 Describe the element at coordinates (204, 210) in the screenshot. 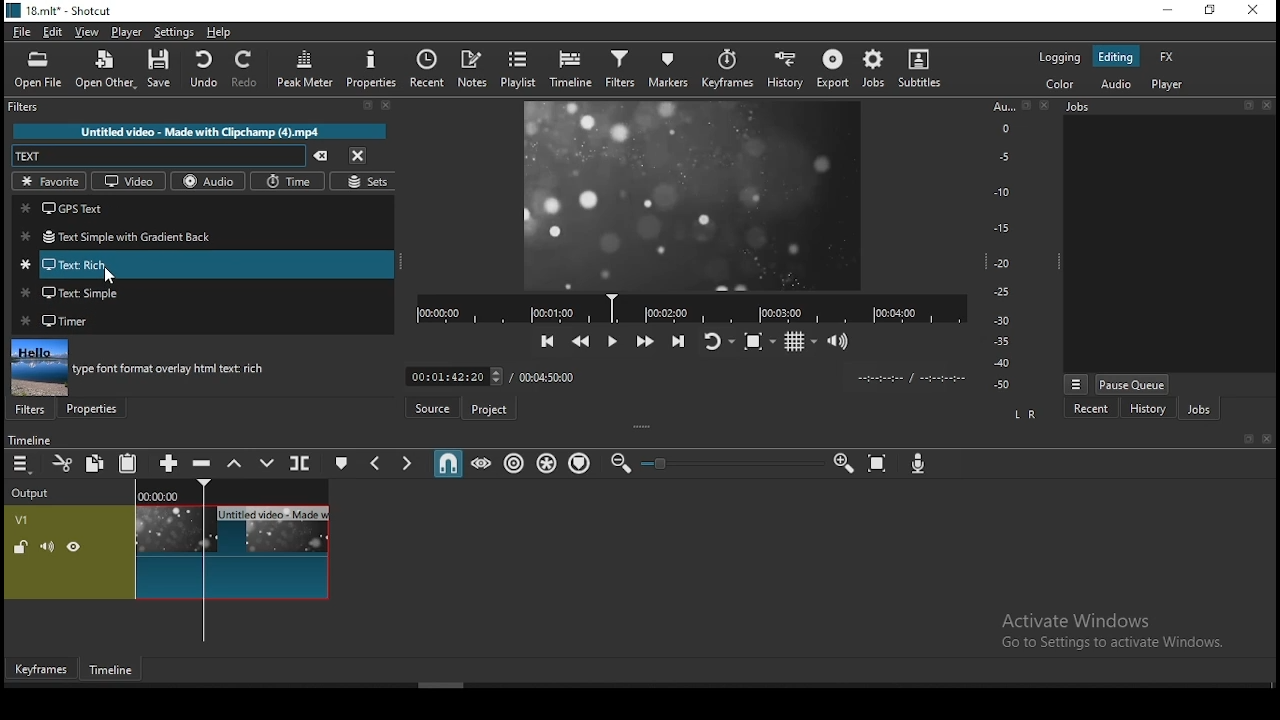

I see `gps text` at that location.